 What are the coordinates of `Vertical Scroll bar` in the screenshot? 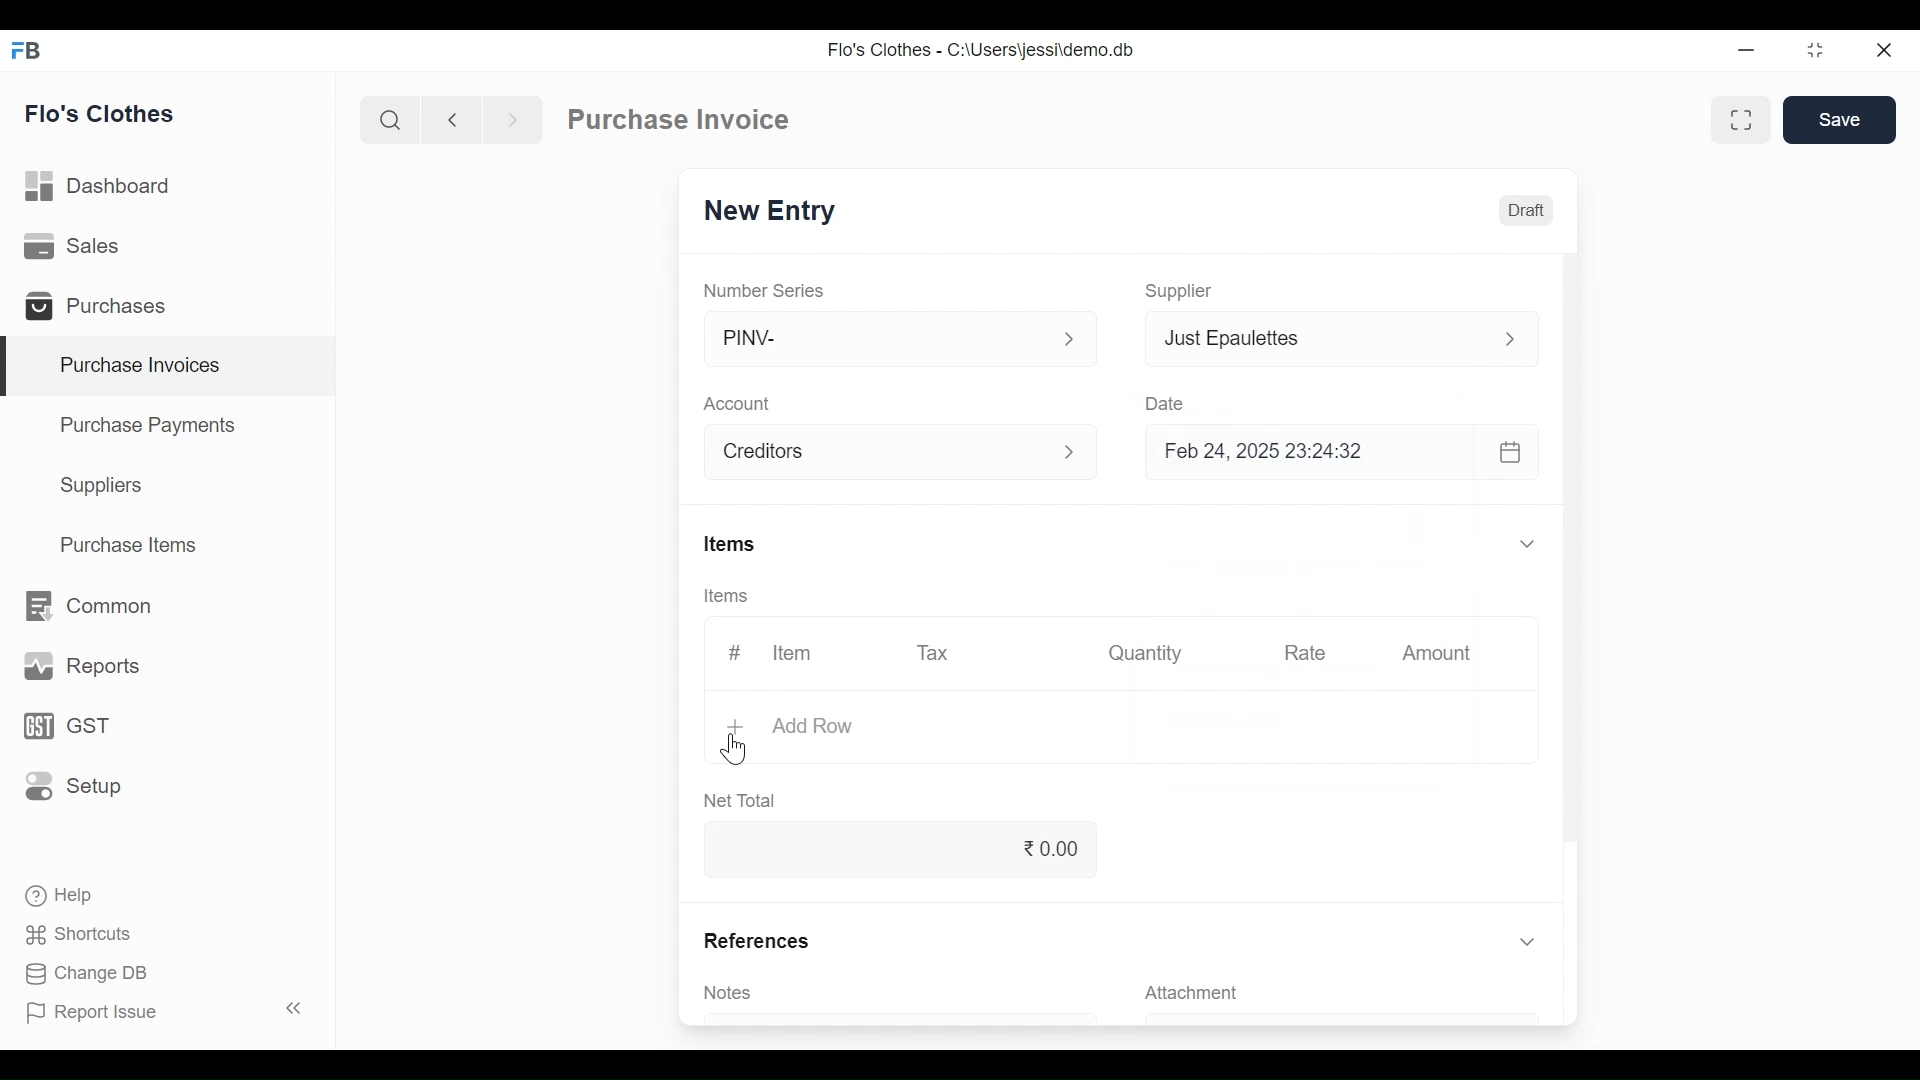 It's located at (1578, 548).